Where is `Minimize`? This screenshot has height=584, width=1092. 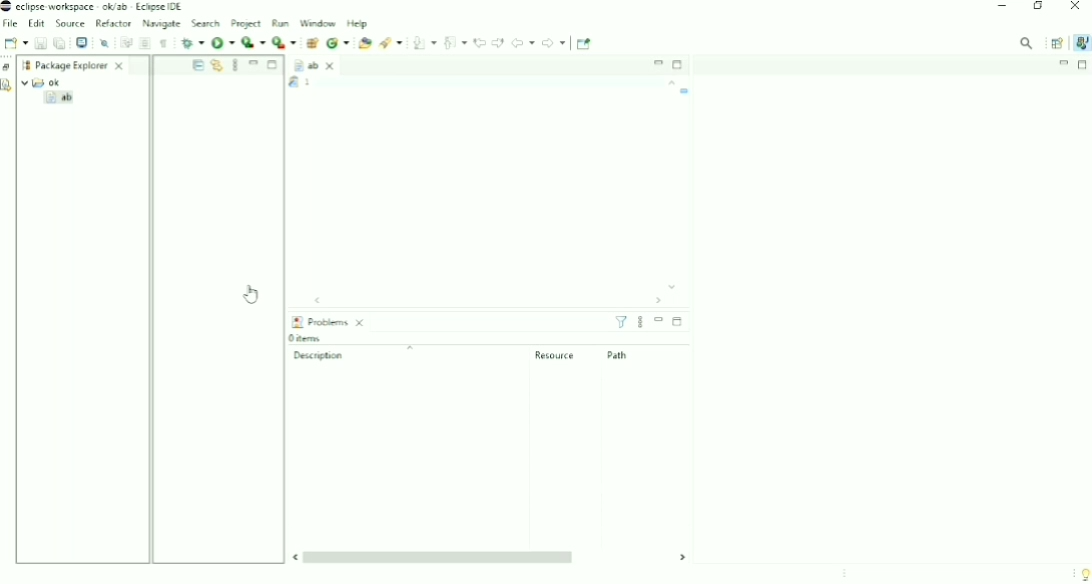
Minimize is located at coordinates (657, 62).